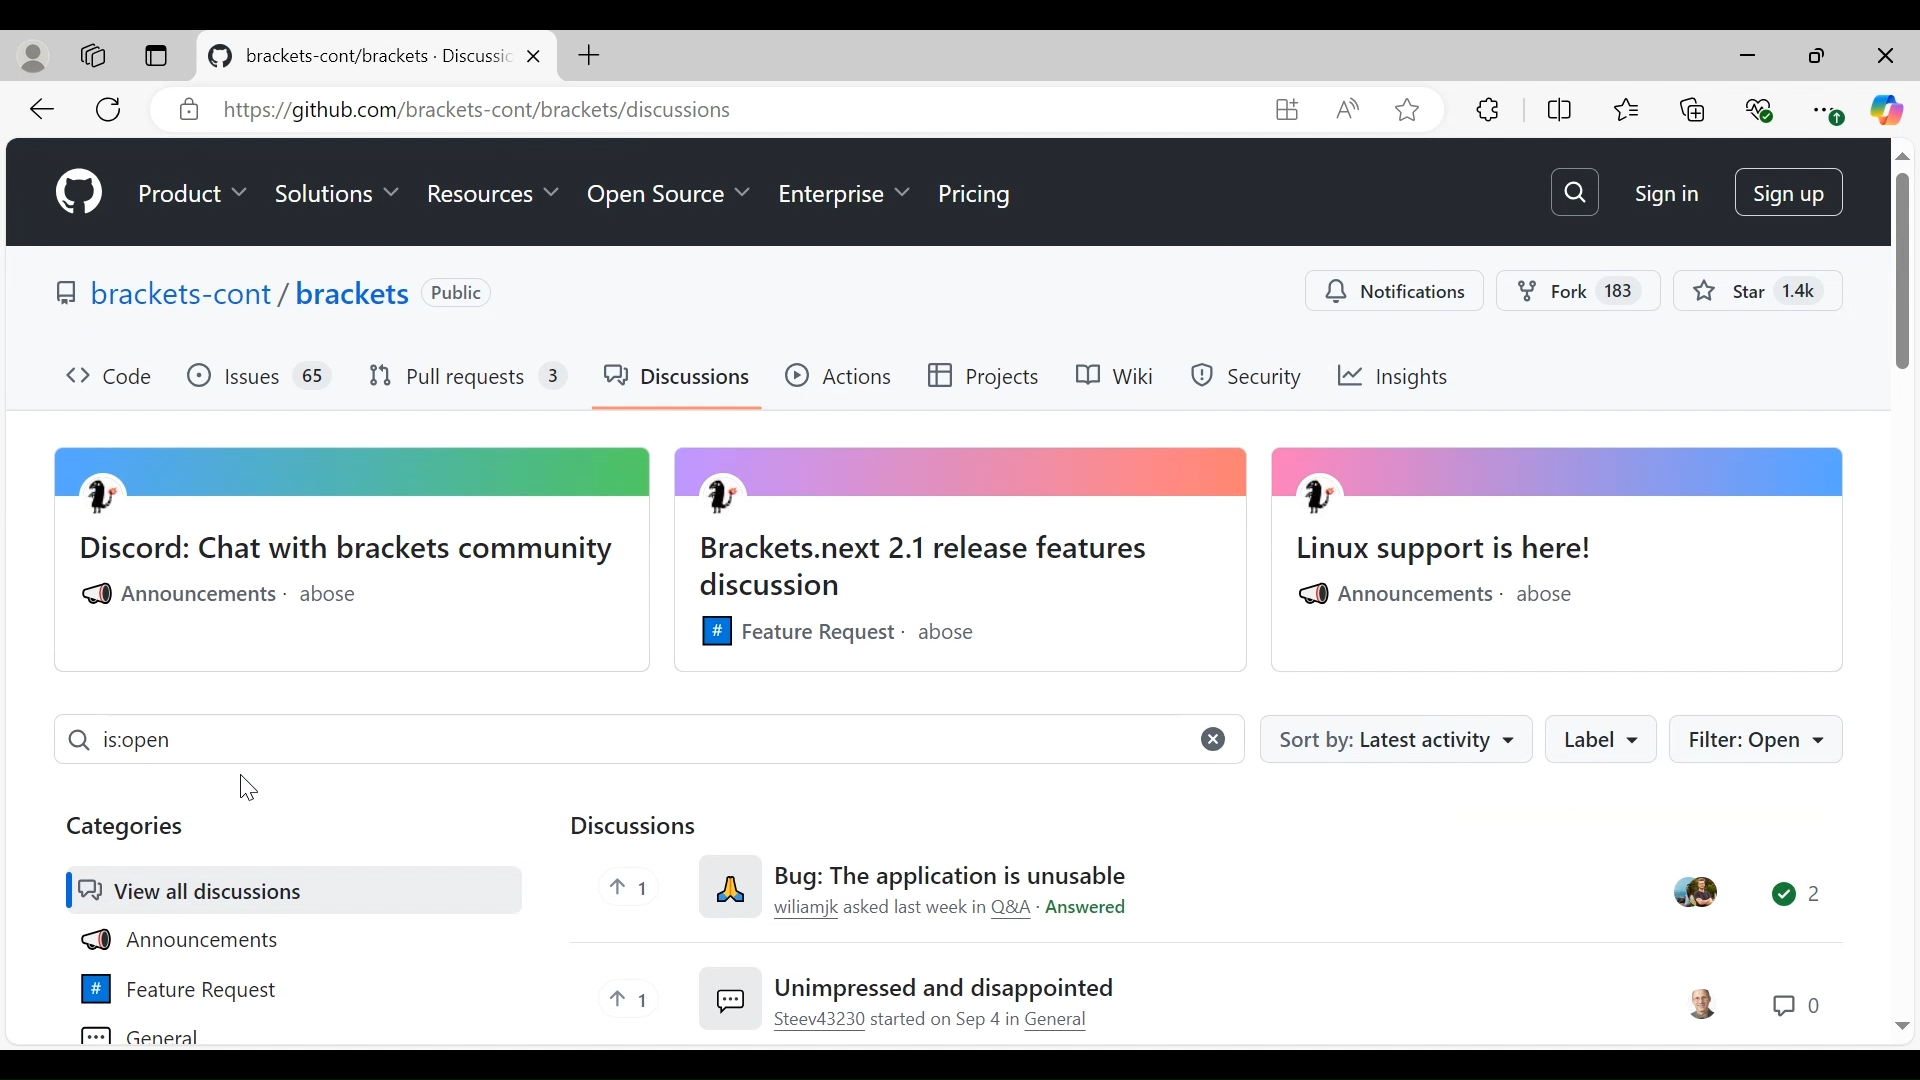 The image size is (1920, 1080). I want to click on Favorites, so click(1627, 107).